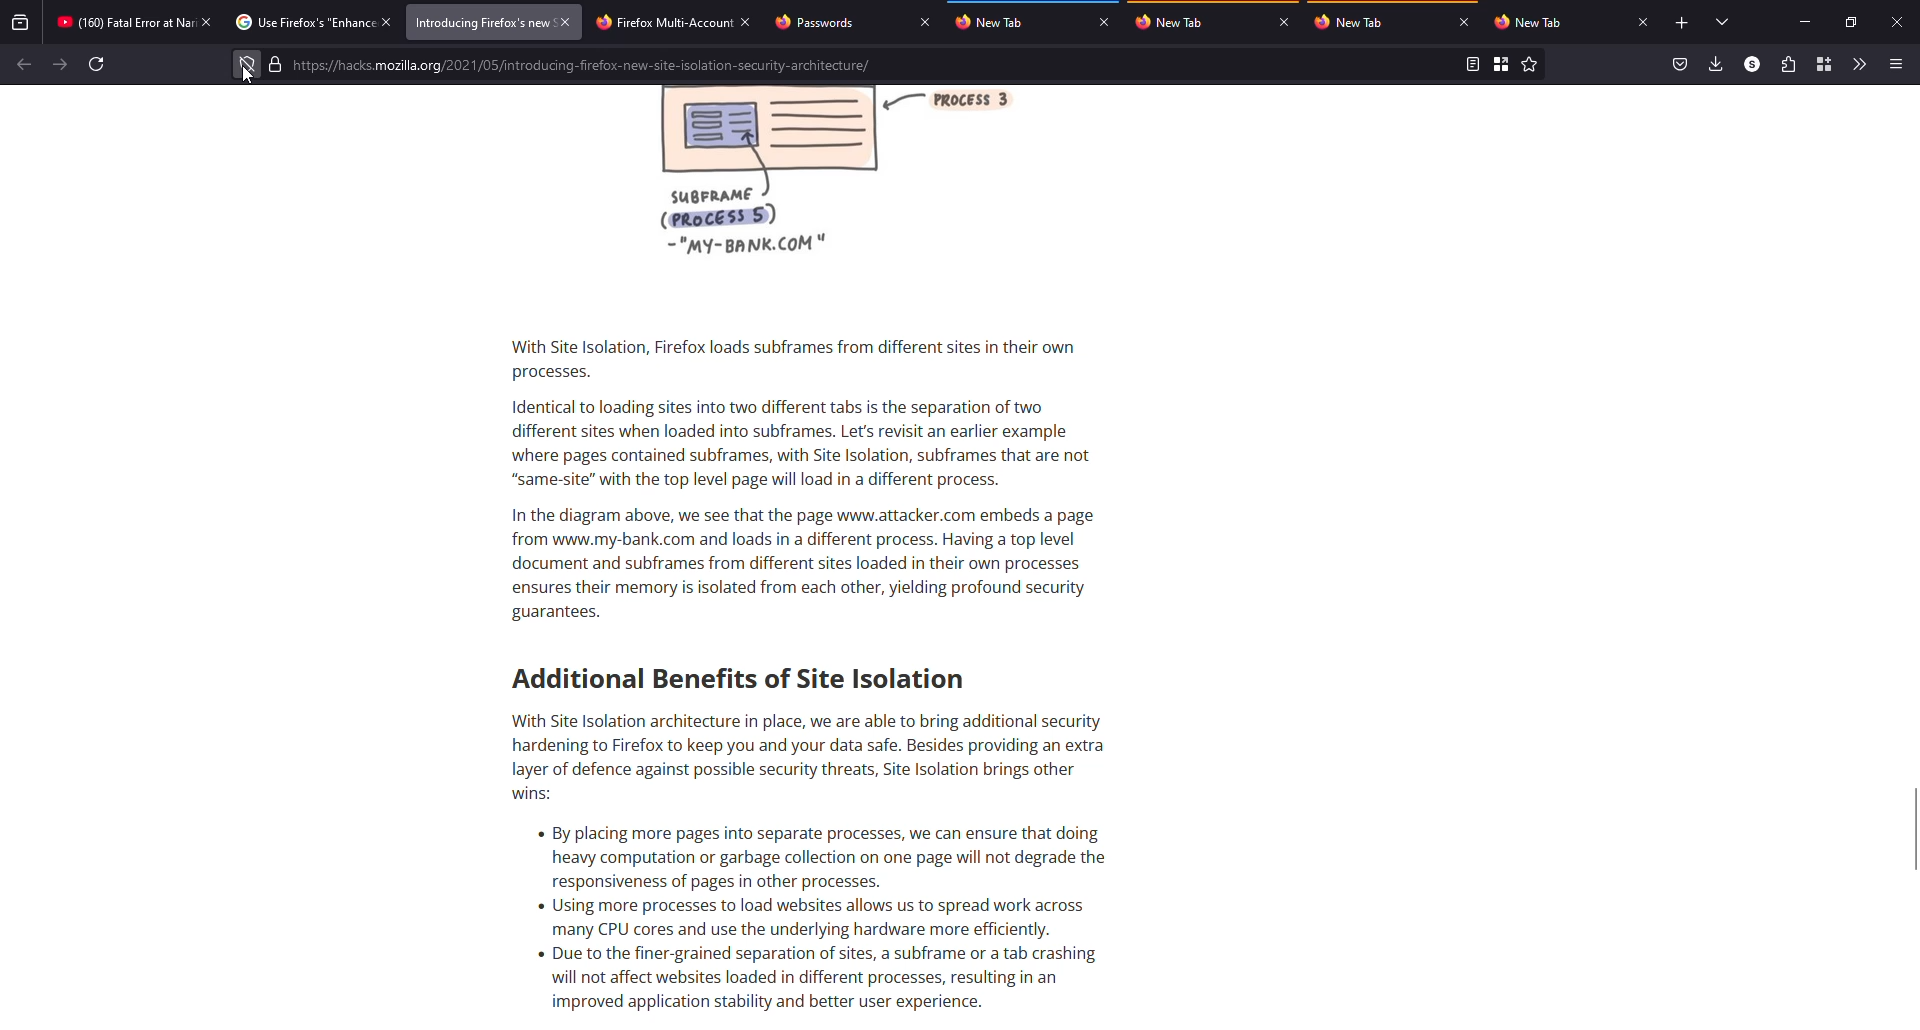 This screenshot has height=1030, width=1920. I want to click on close, so click(207, 22).